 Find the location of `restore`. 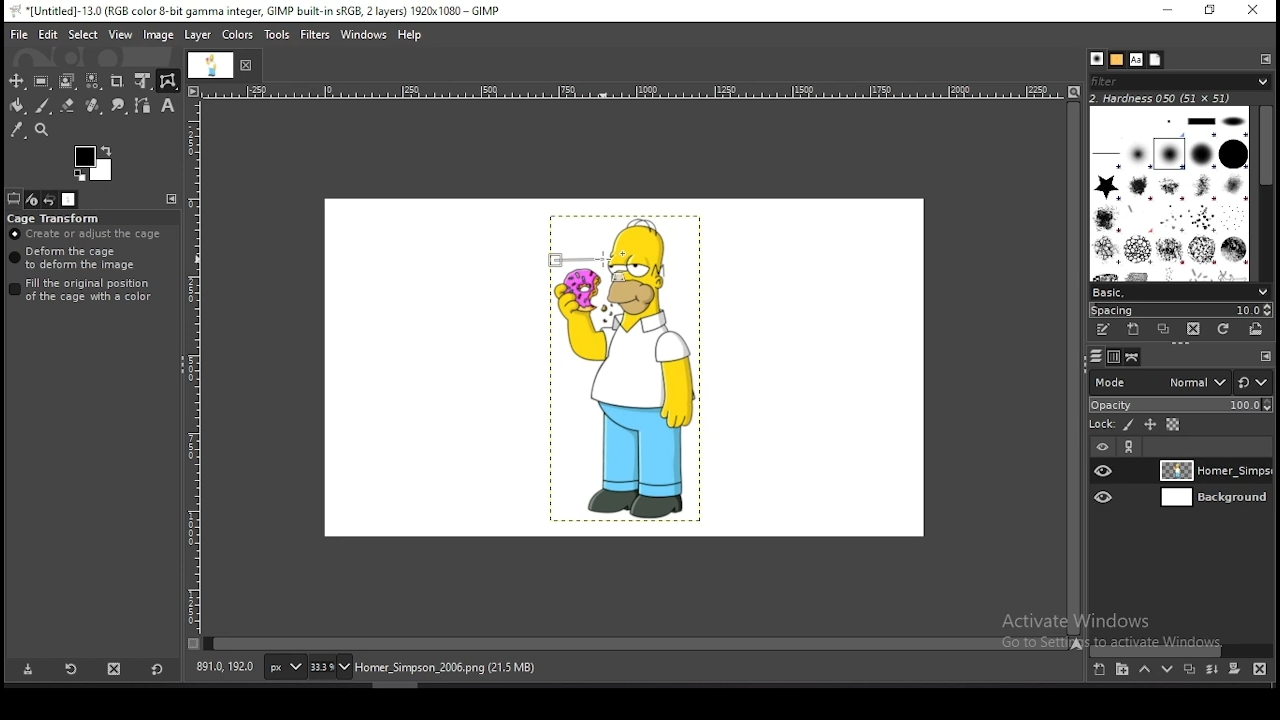

restore is located at coordinates (1207, 11).